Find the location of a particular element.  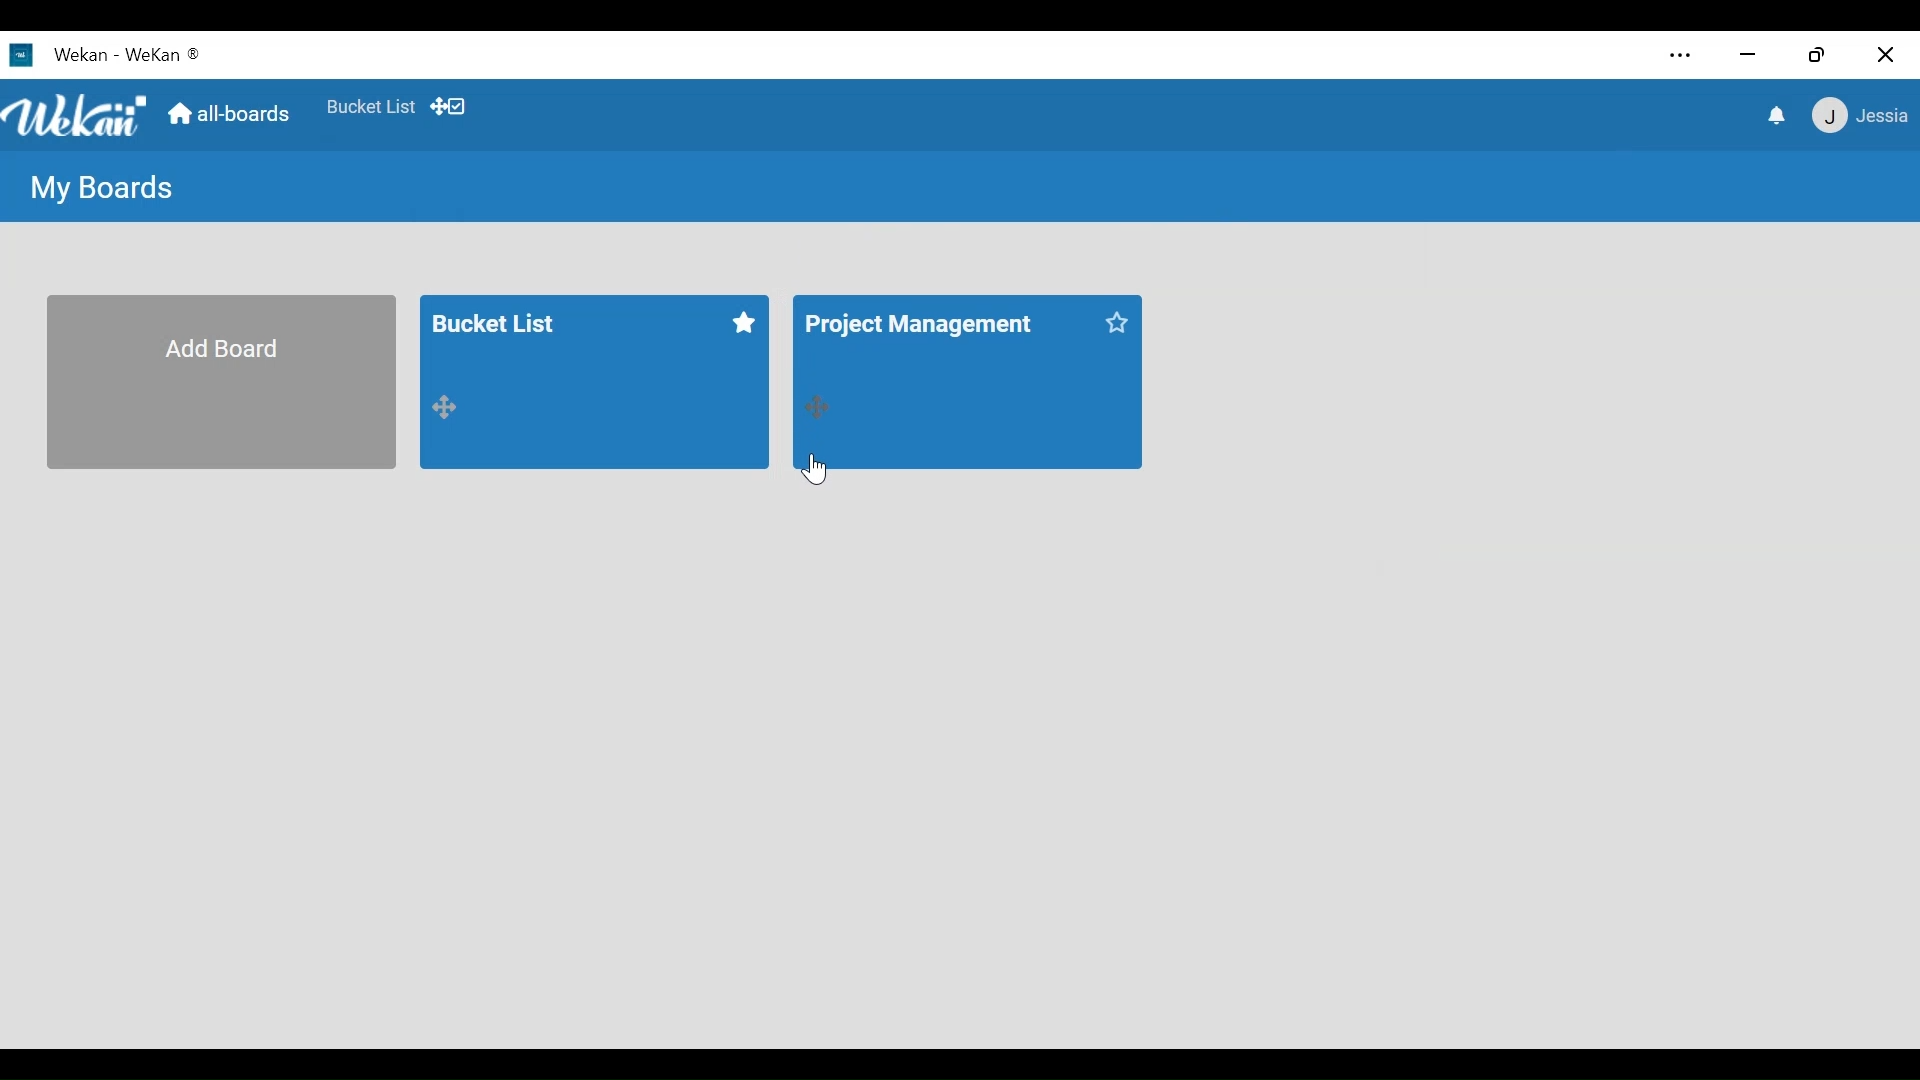

notifications is located at coordinates (1773, 114).